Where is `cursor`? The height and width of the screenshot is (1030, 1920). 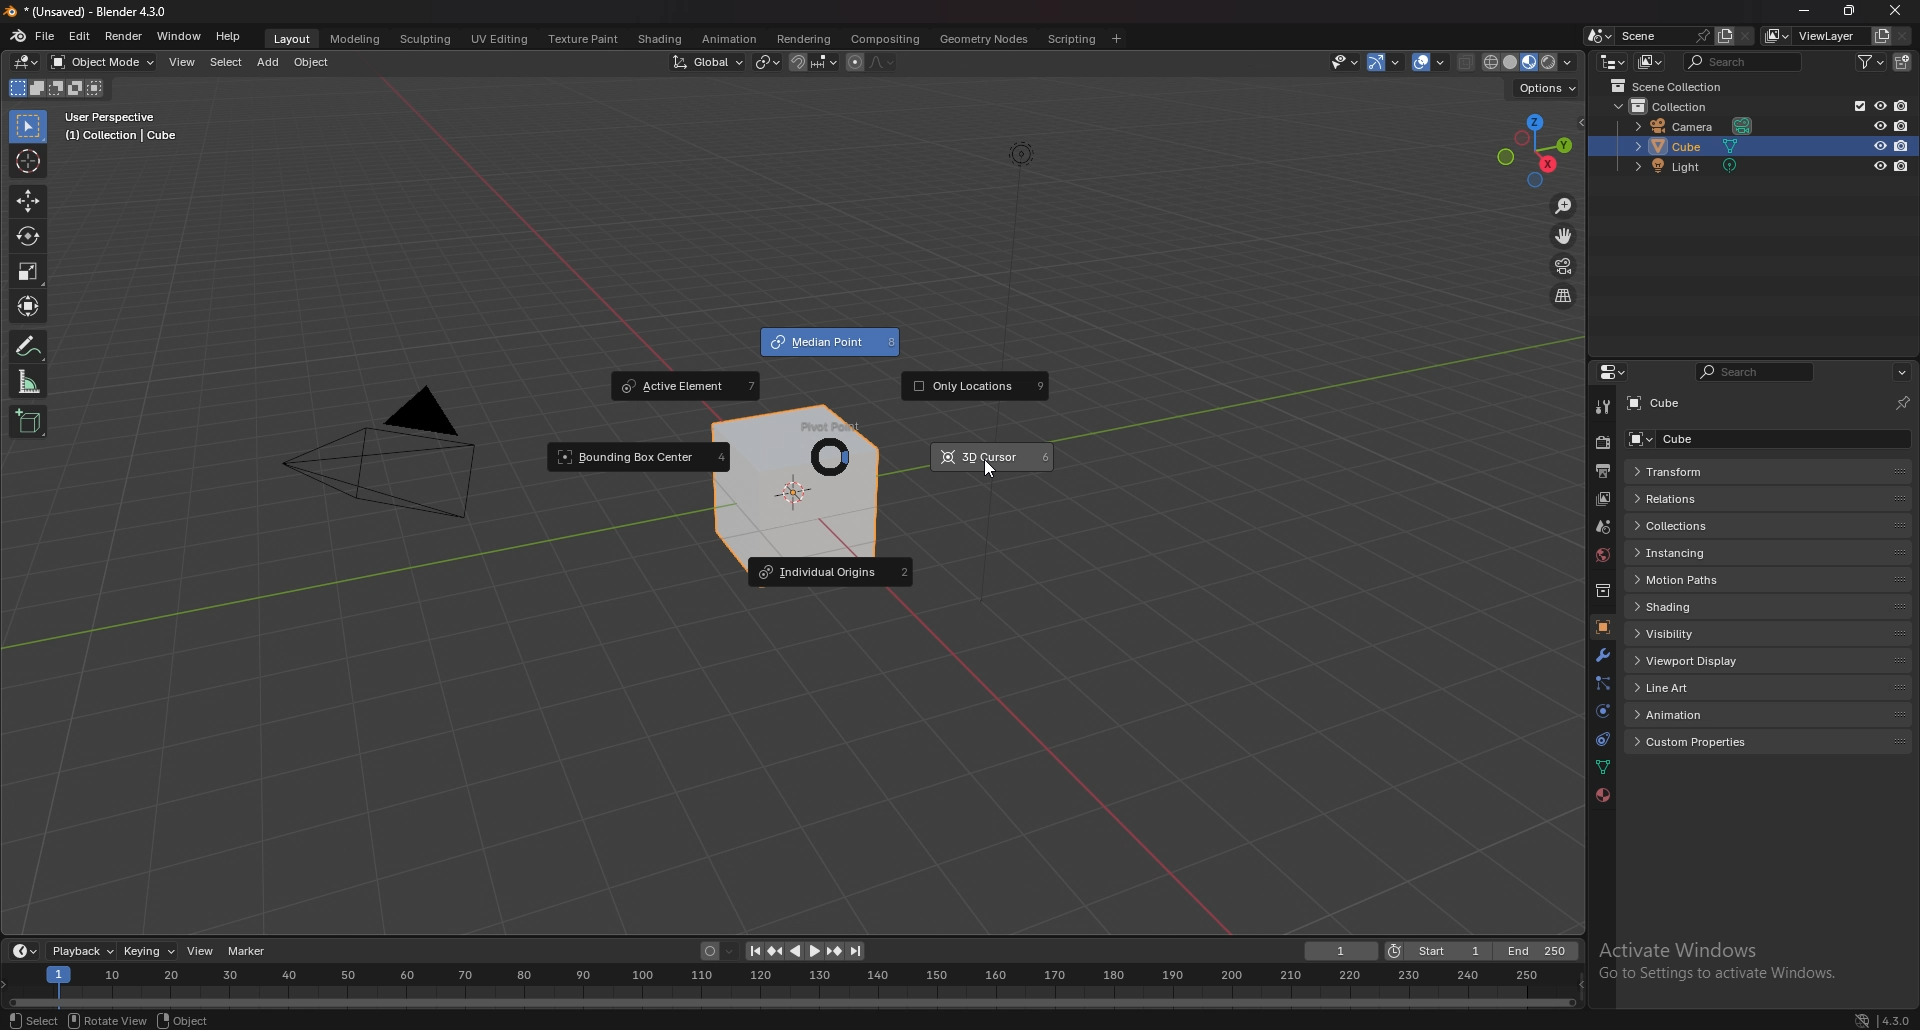 cursor is located at coordinates (985, 471).